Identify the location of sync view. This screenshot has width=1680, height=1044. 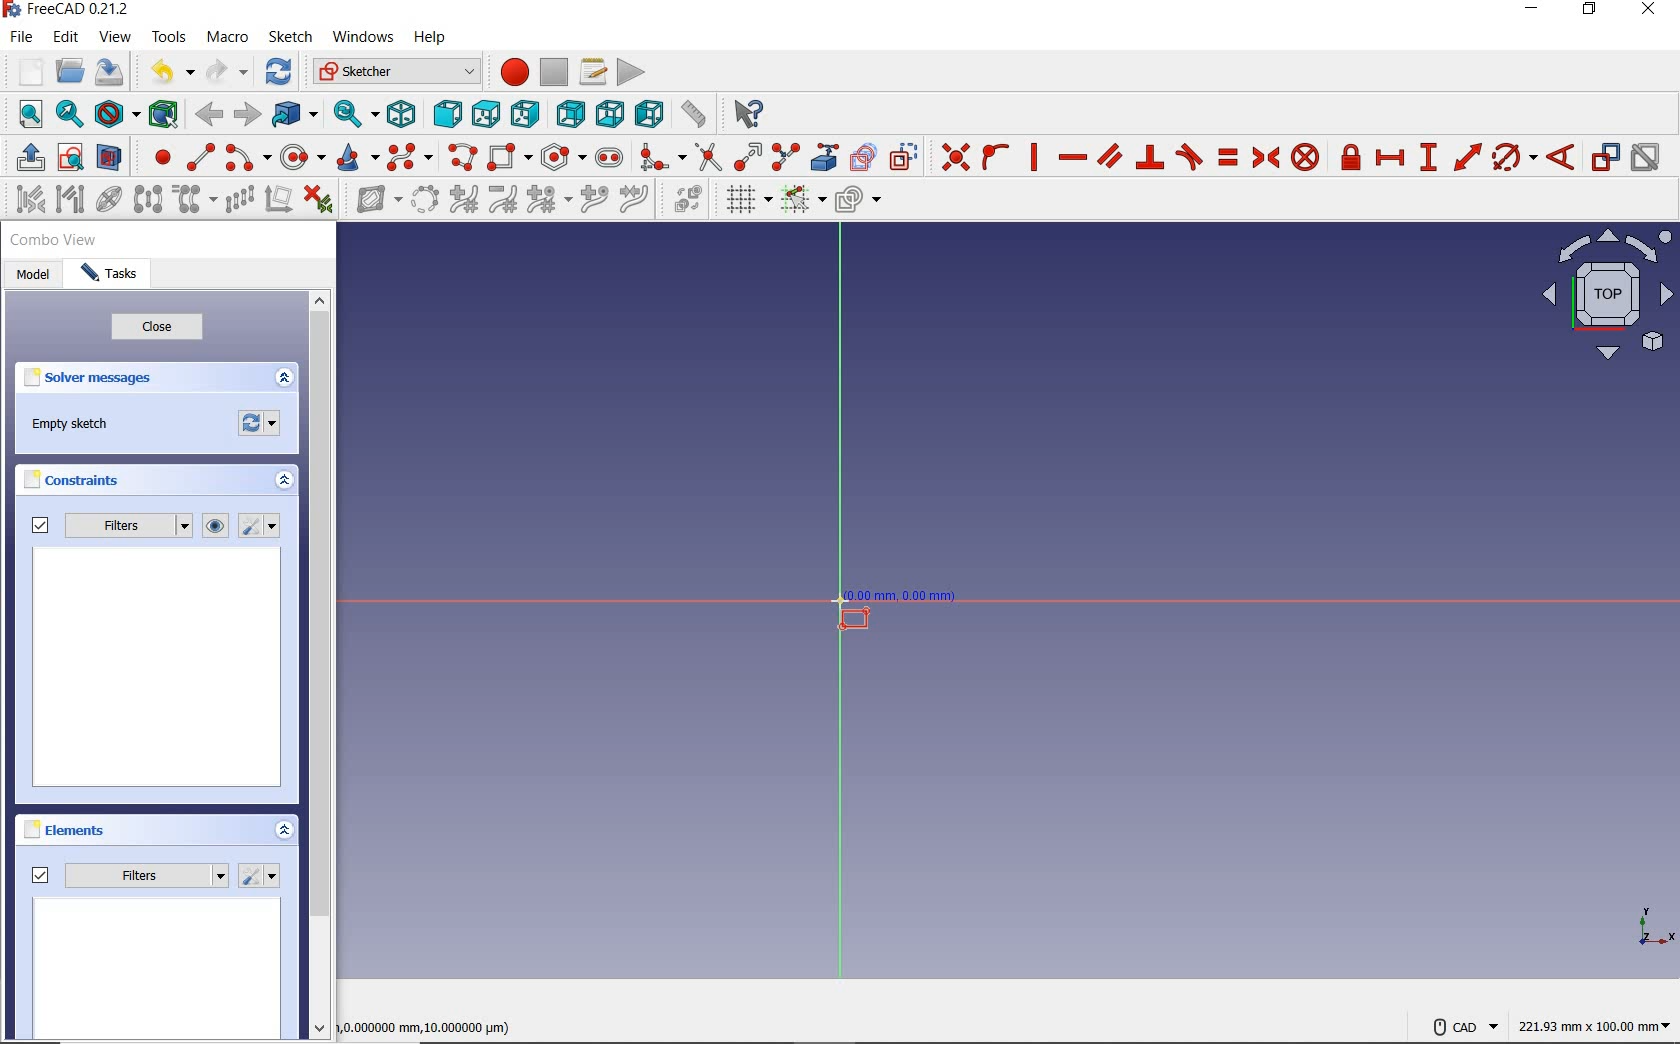
(354, 112).